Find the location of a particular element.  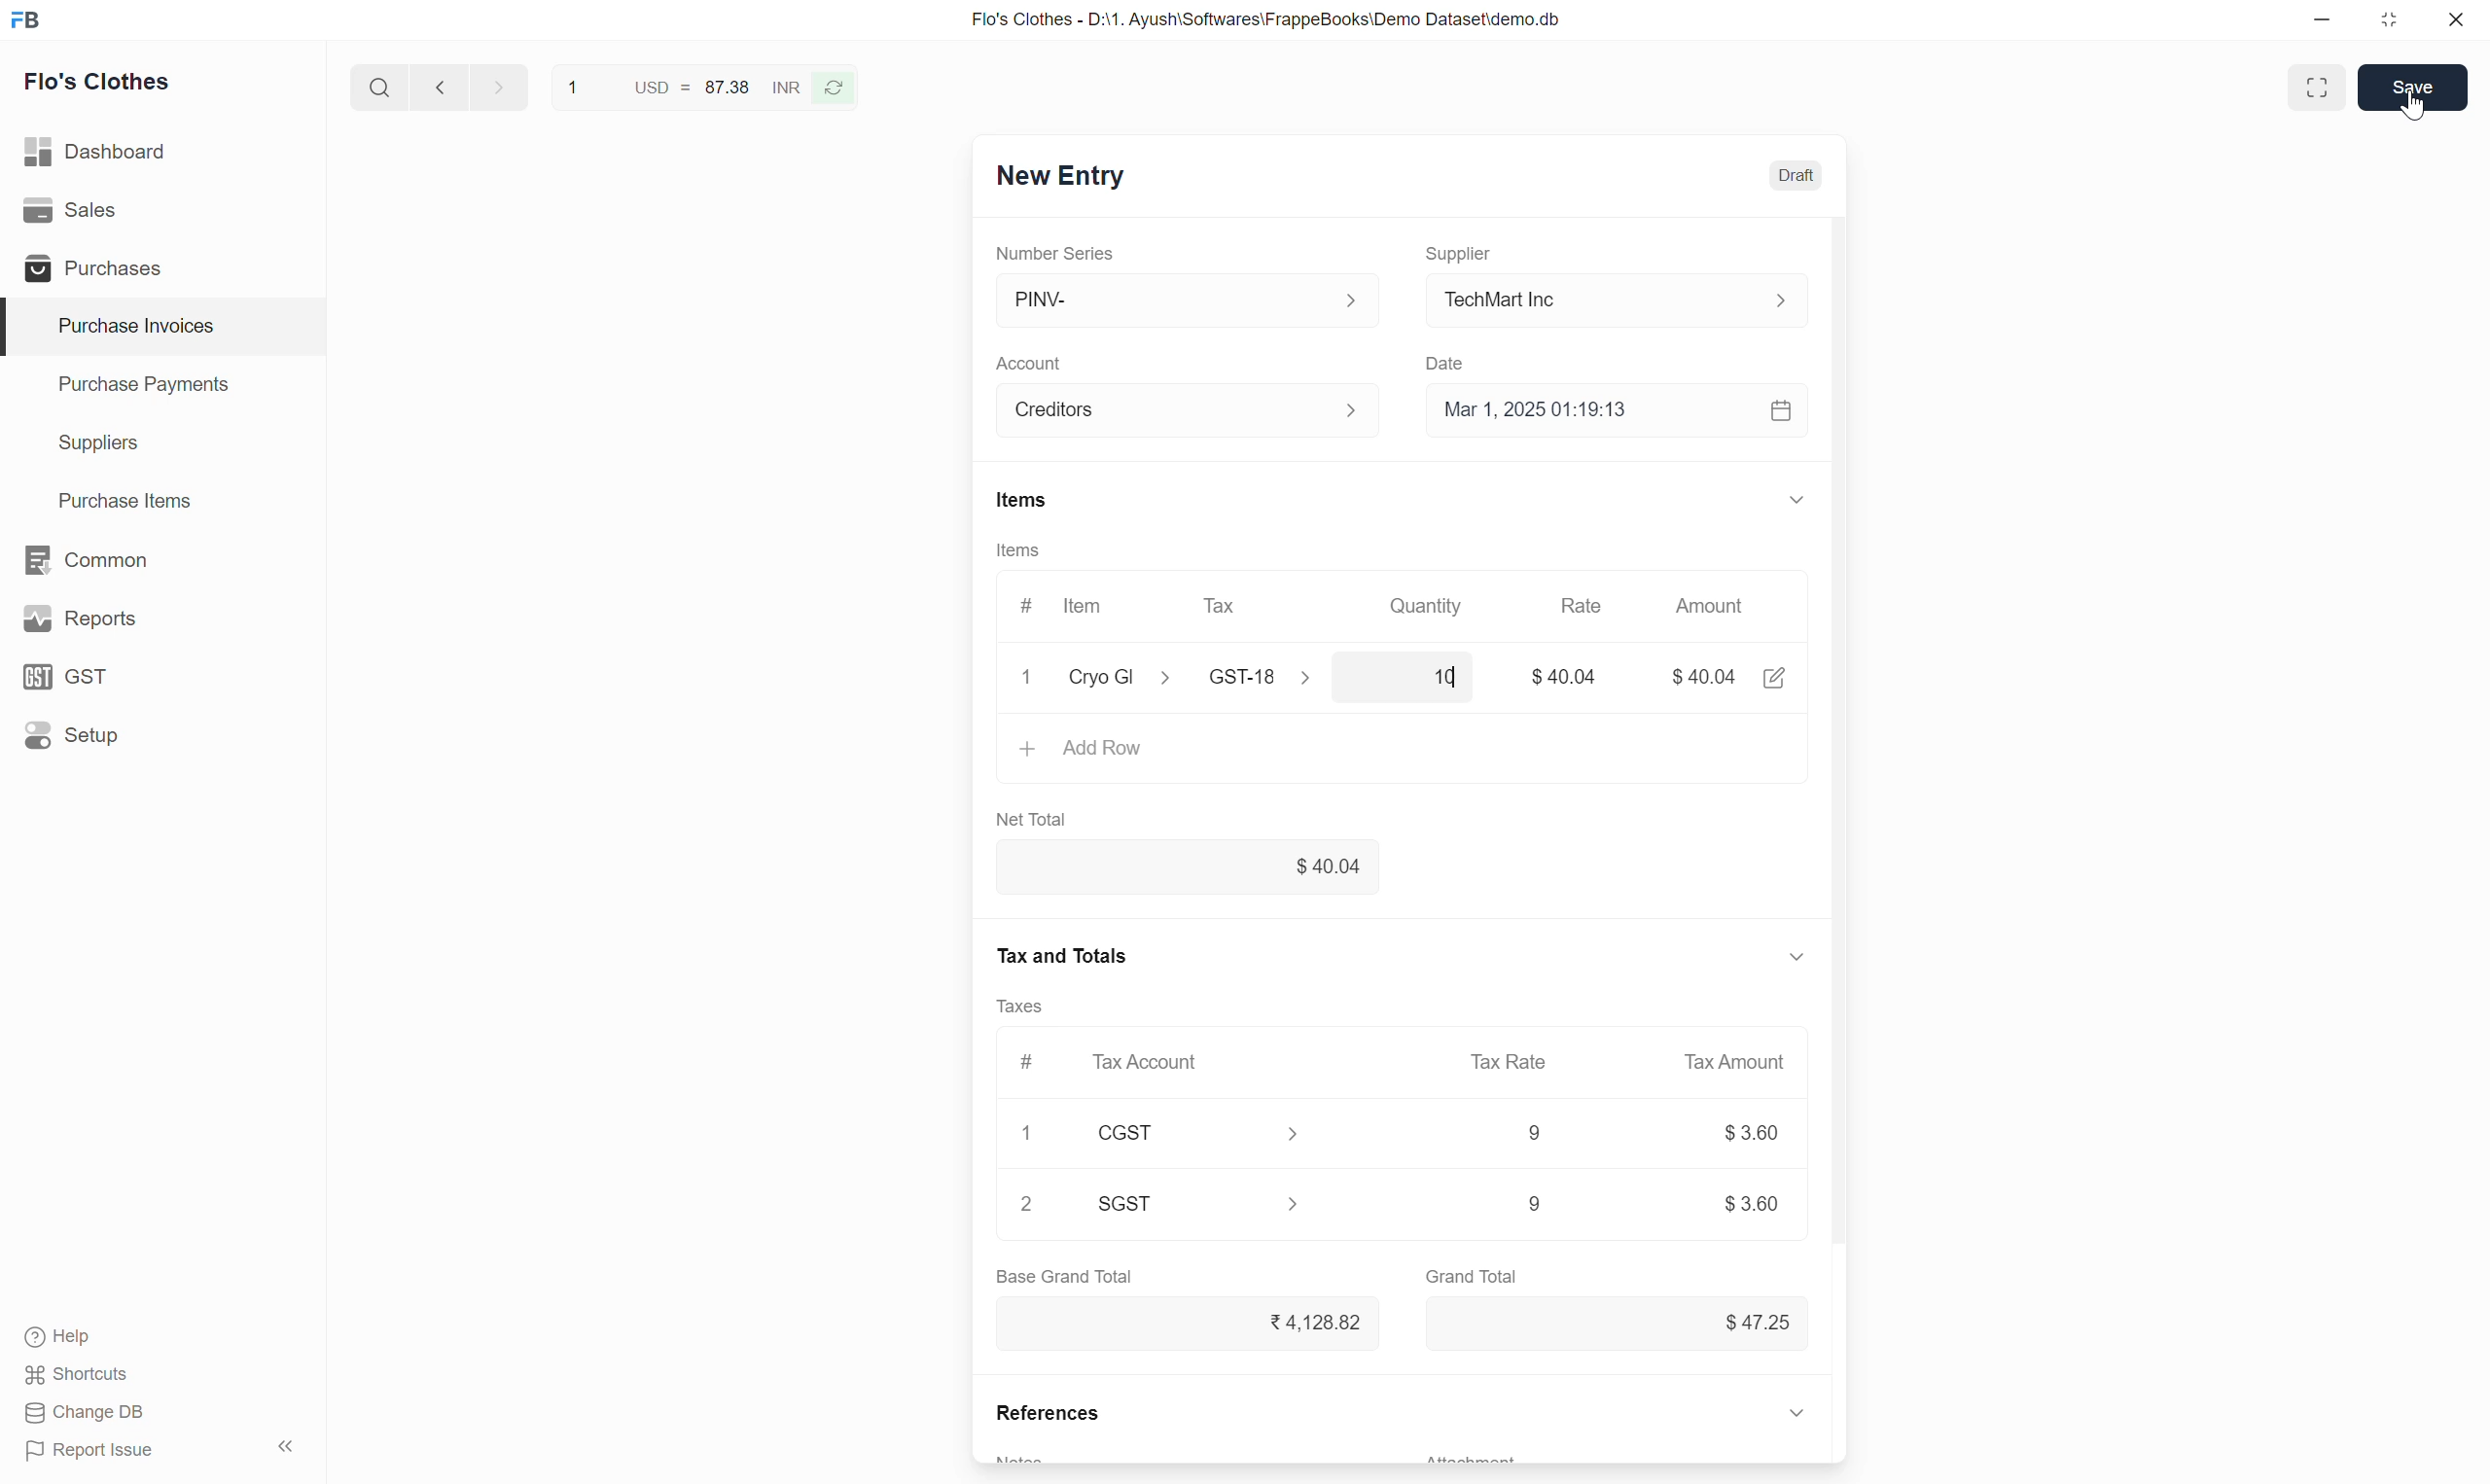

frappe books logo is located at coordinates (30, 19).